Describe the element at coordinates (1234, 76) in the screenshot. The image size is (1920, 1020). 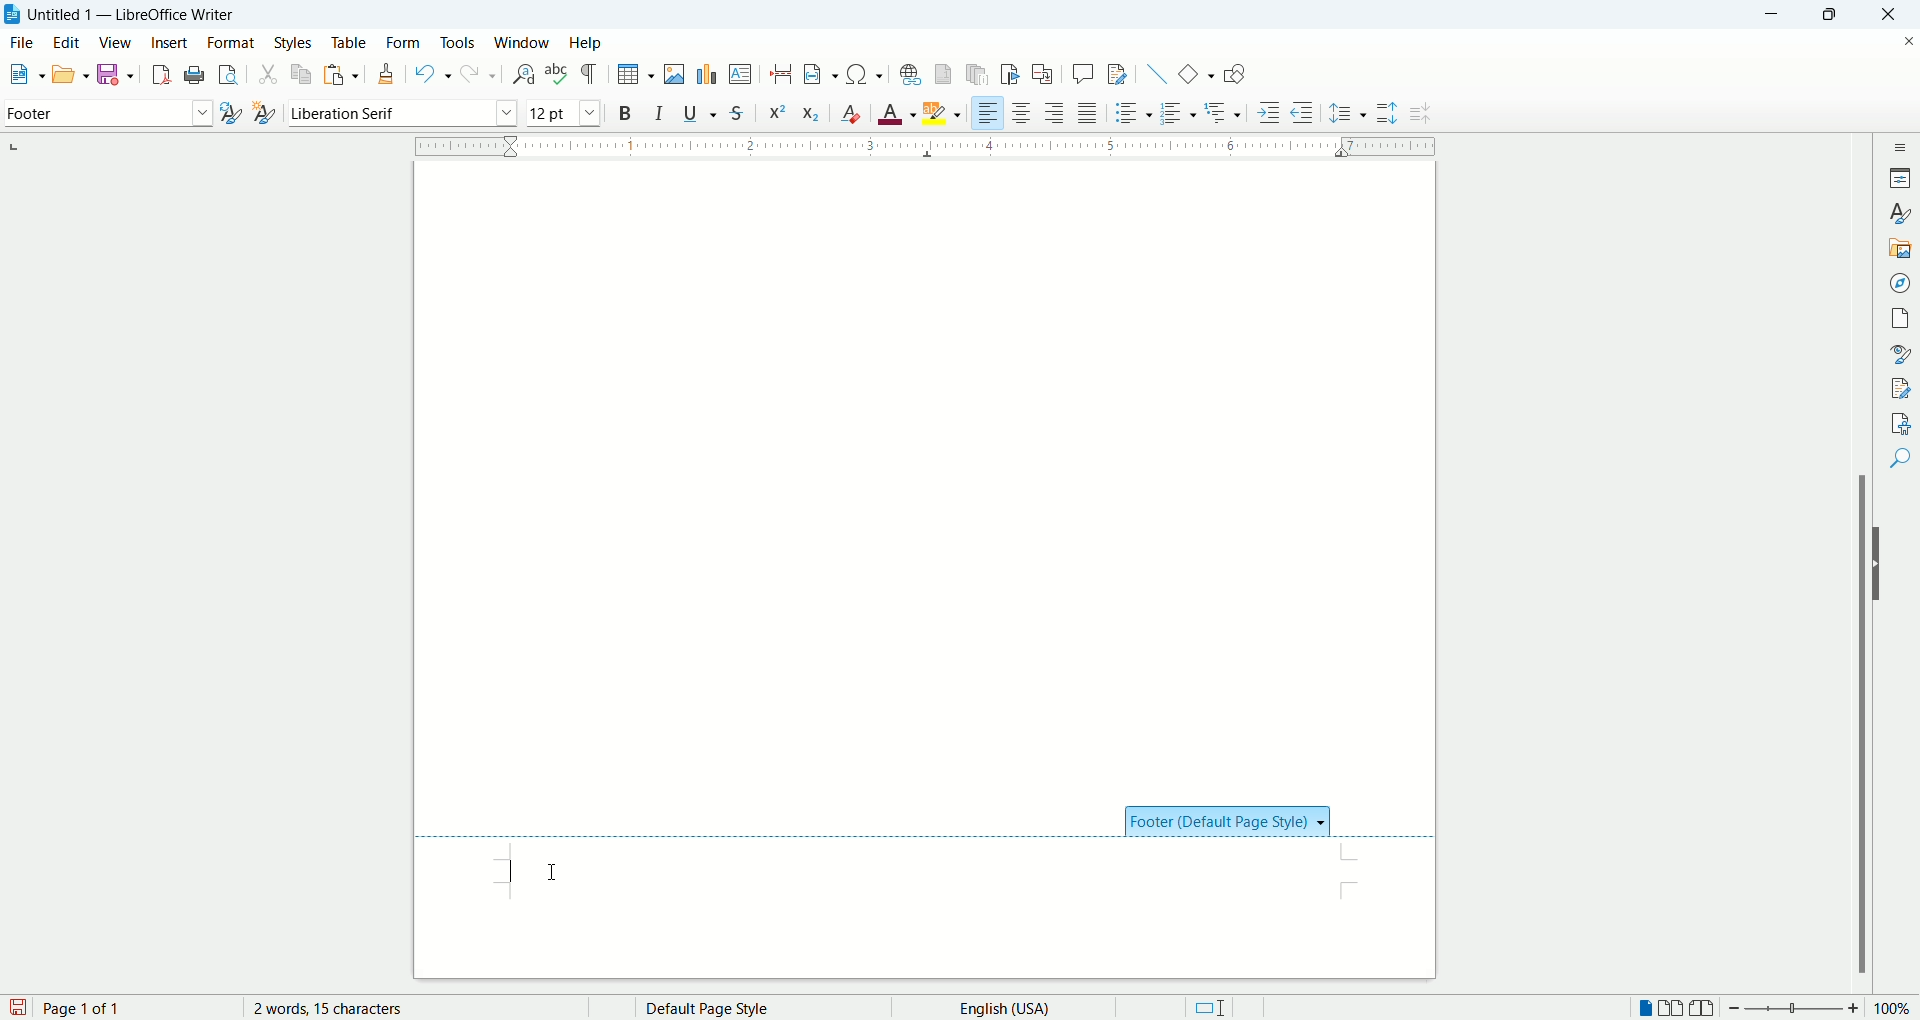
I see `show draw functions` at that location.